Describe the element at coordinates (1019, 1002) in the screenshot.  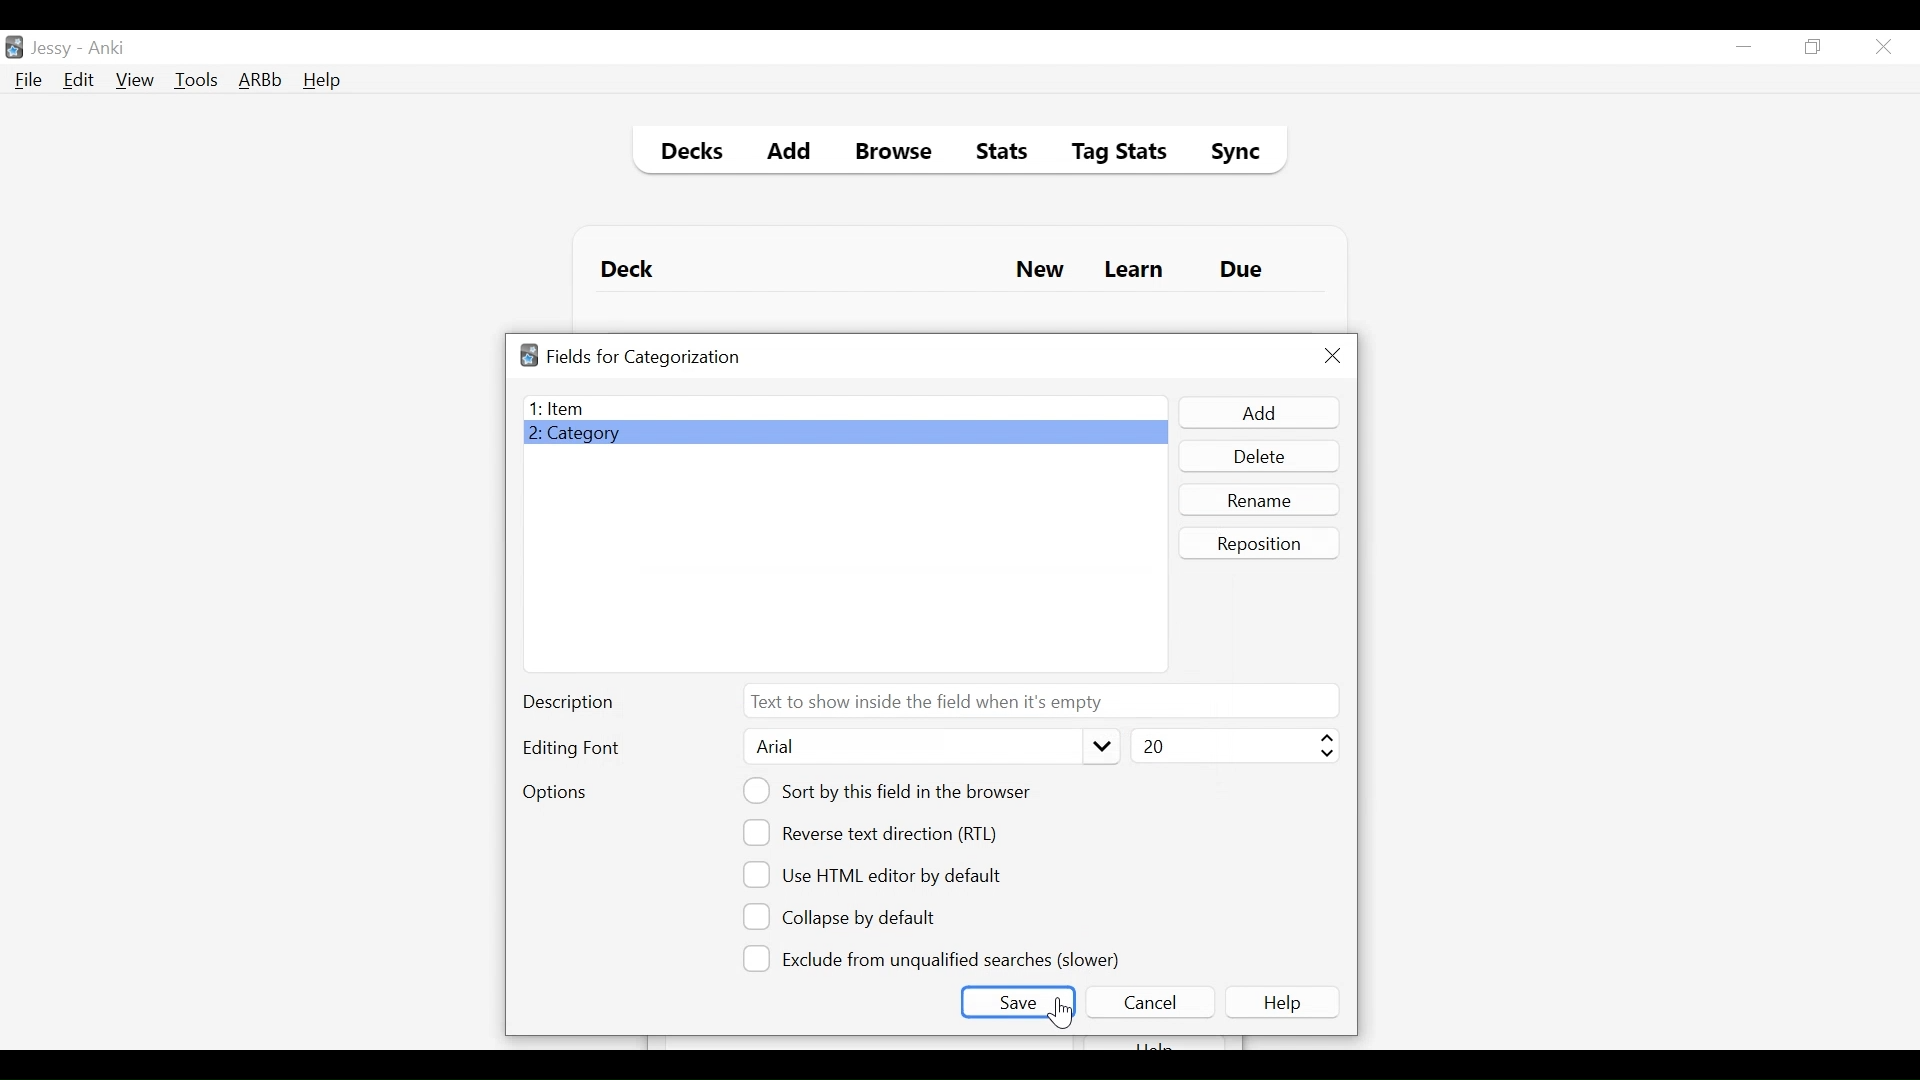
I see `Save` at that location.